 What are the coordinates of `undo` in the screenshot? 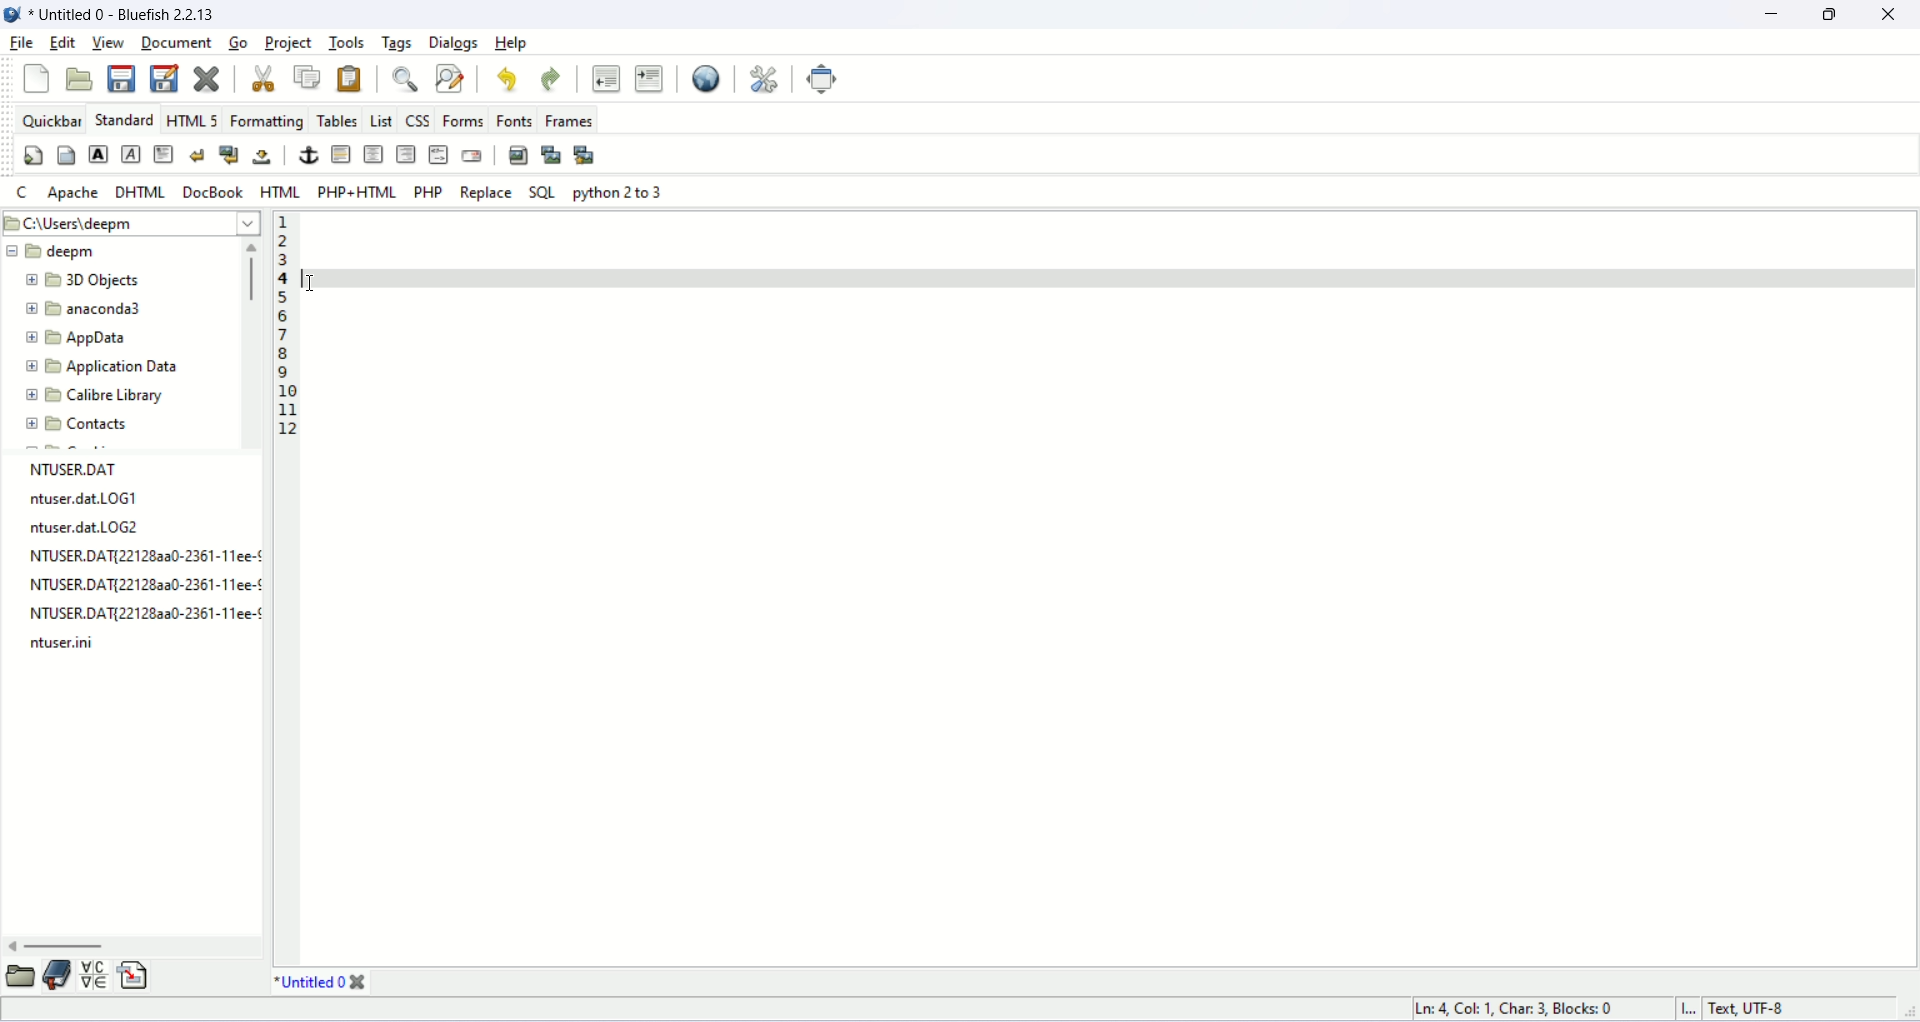 It's located at (504, 78).